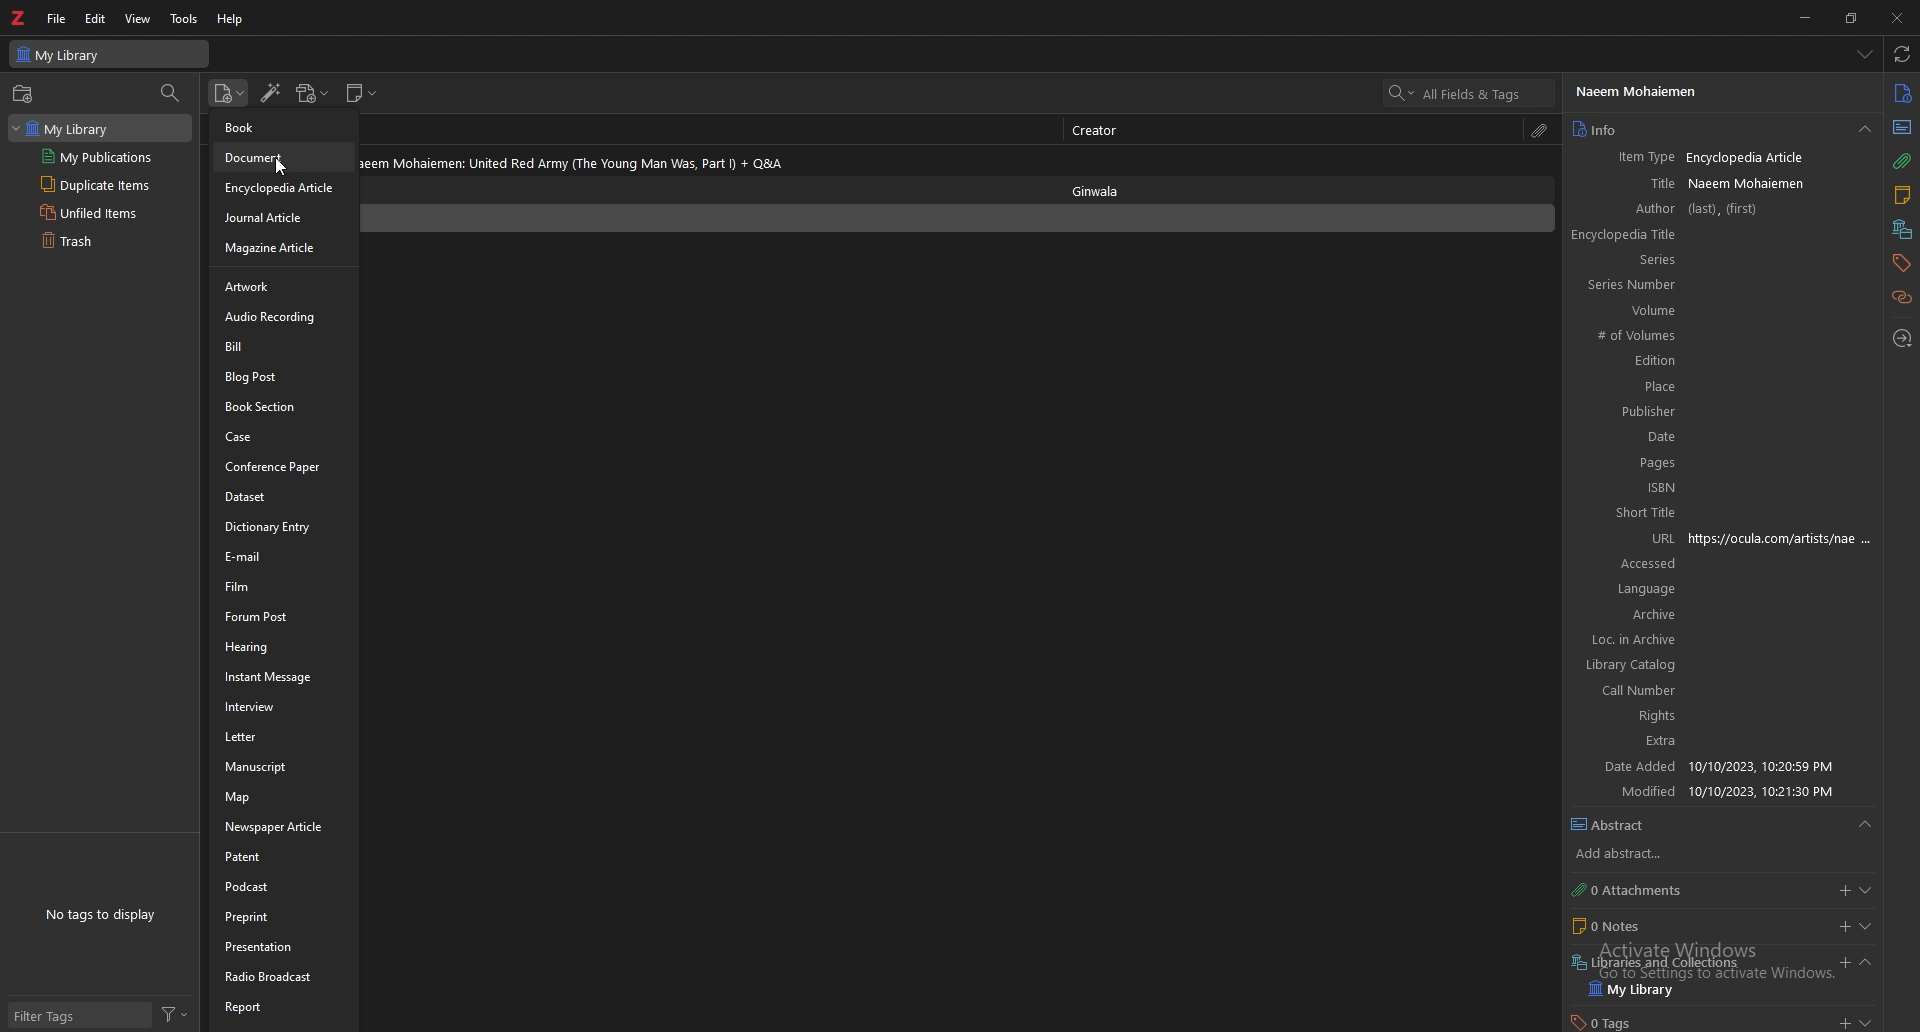 This screenshot has width=1920, height=1032. What do you see at coordinates (1697, 924) in the screenshot?
I see `notes` at bounding box center [1697, 924].